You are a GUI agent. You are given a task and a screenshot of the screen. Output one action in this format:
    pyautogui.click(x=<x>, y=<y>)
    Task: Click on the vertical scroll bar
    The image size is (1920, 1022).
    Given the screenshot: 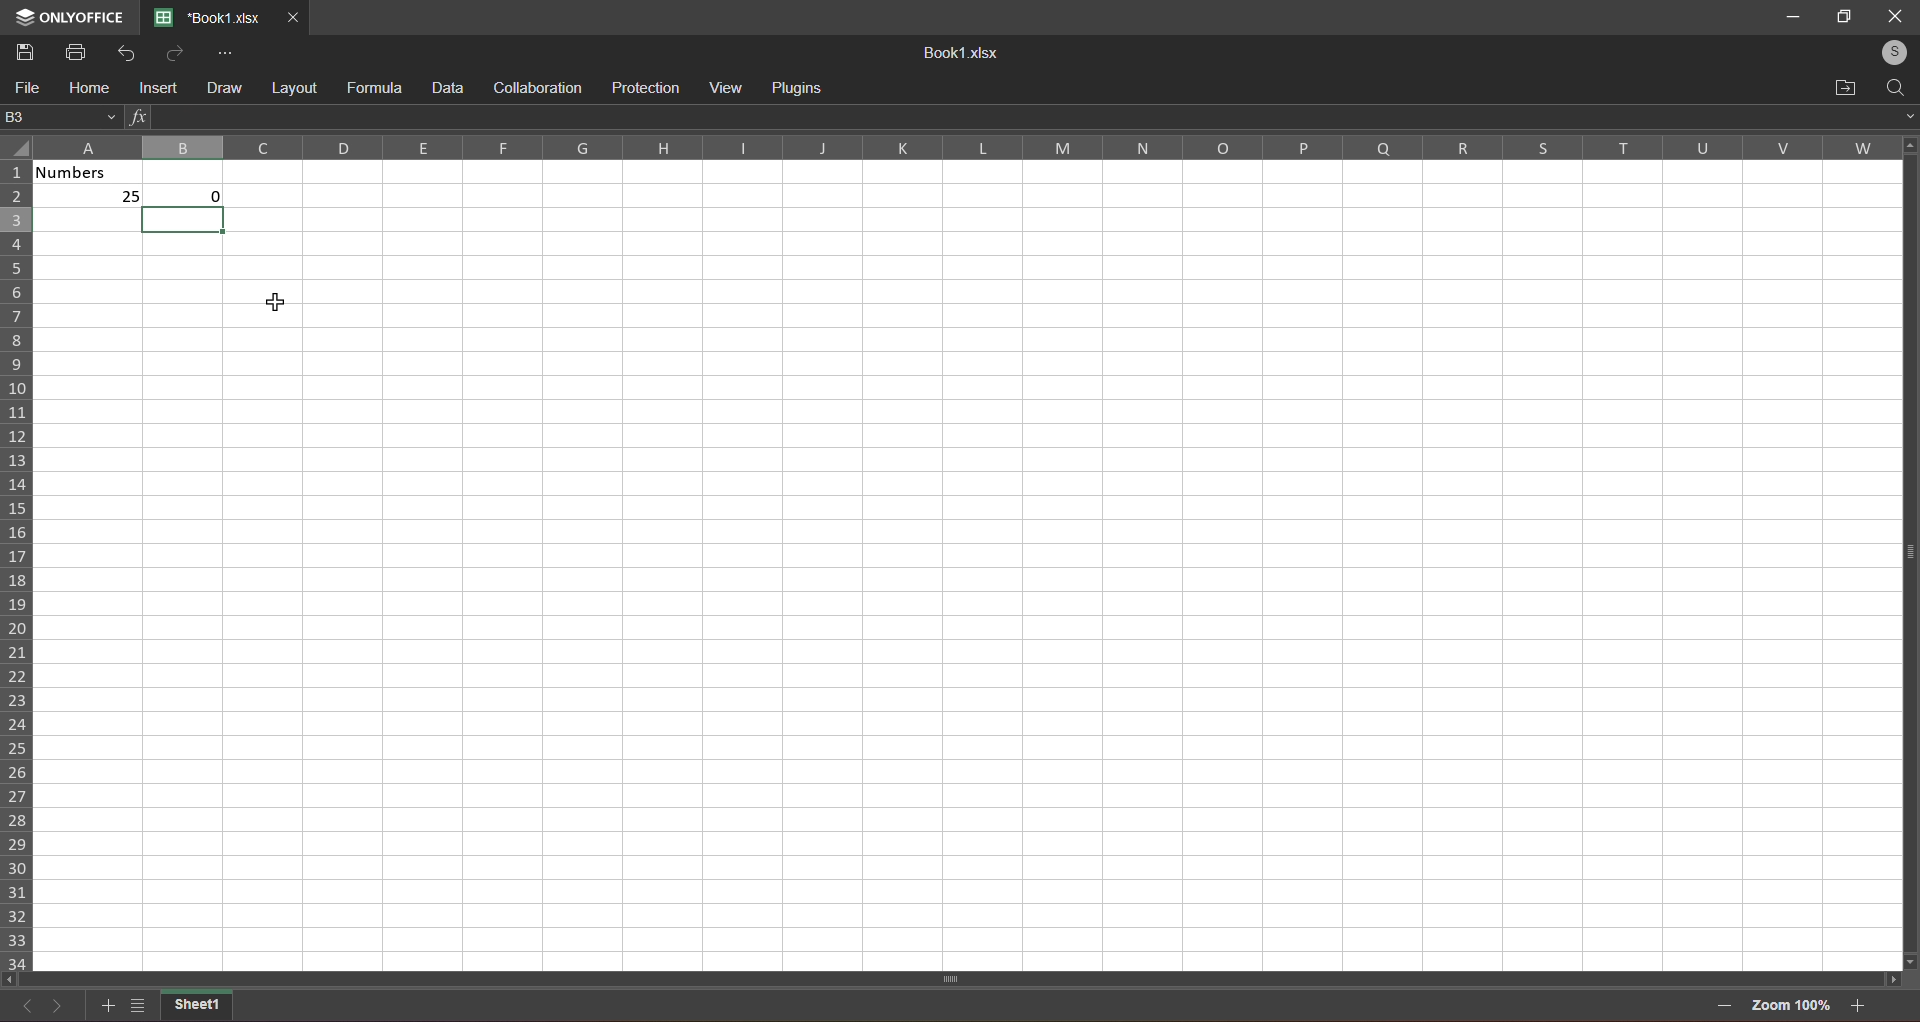 What is the action you would take?
    pyautogui.click(x=1906, y=566)
    